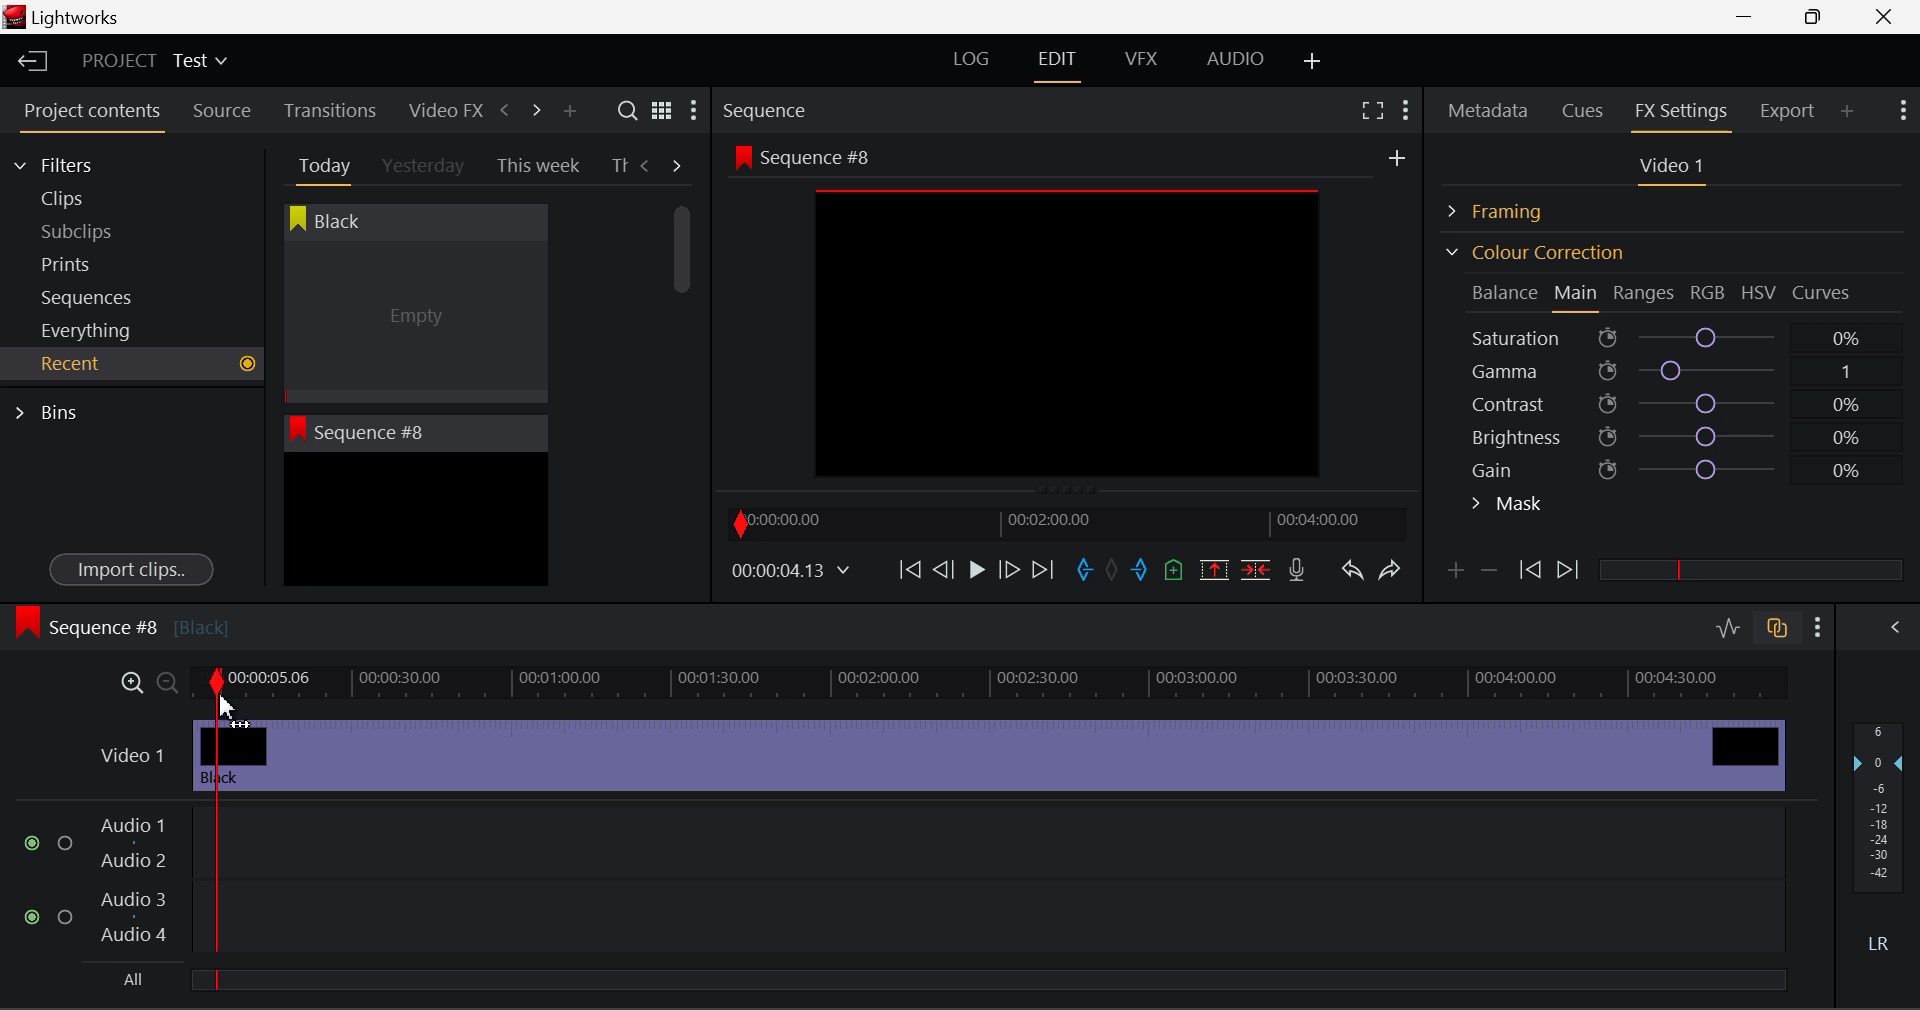  I want to click on Video FX, so click(440, 110).